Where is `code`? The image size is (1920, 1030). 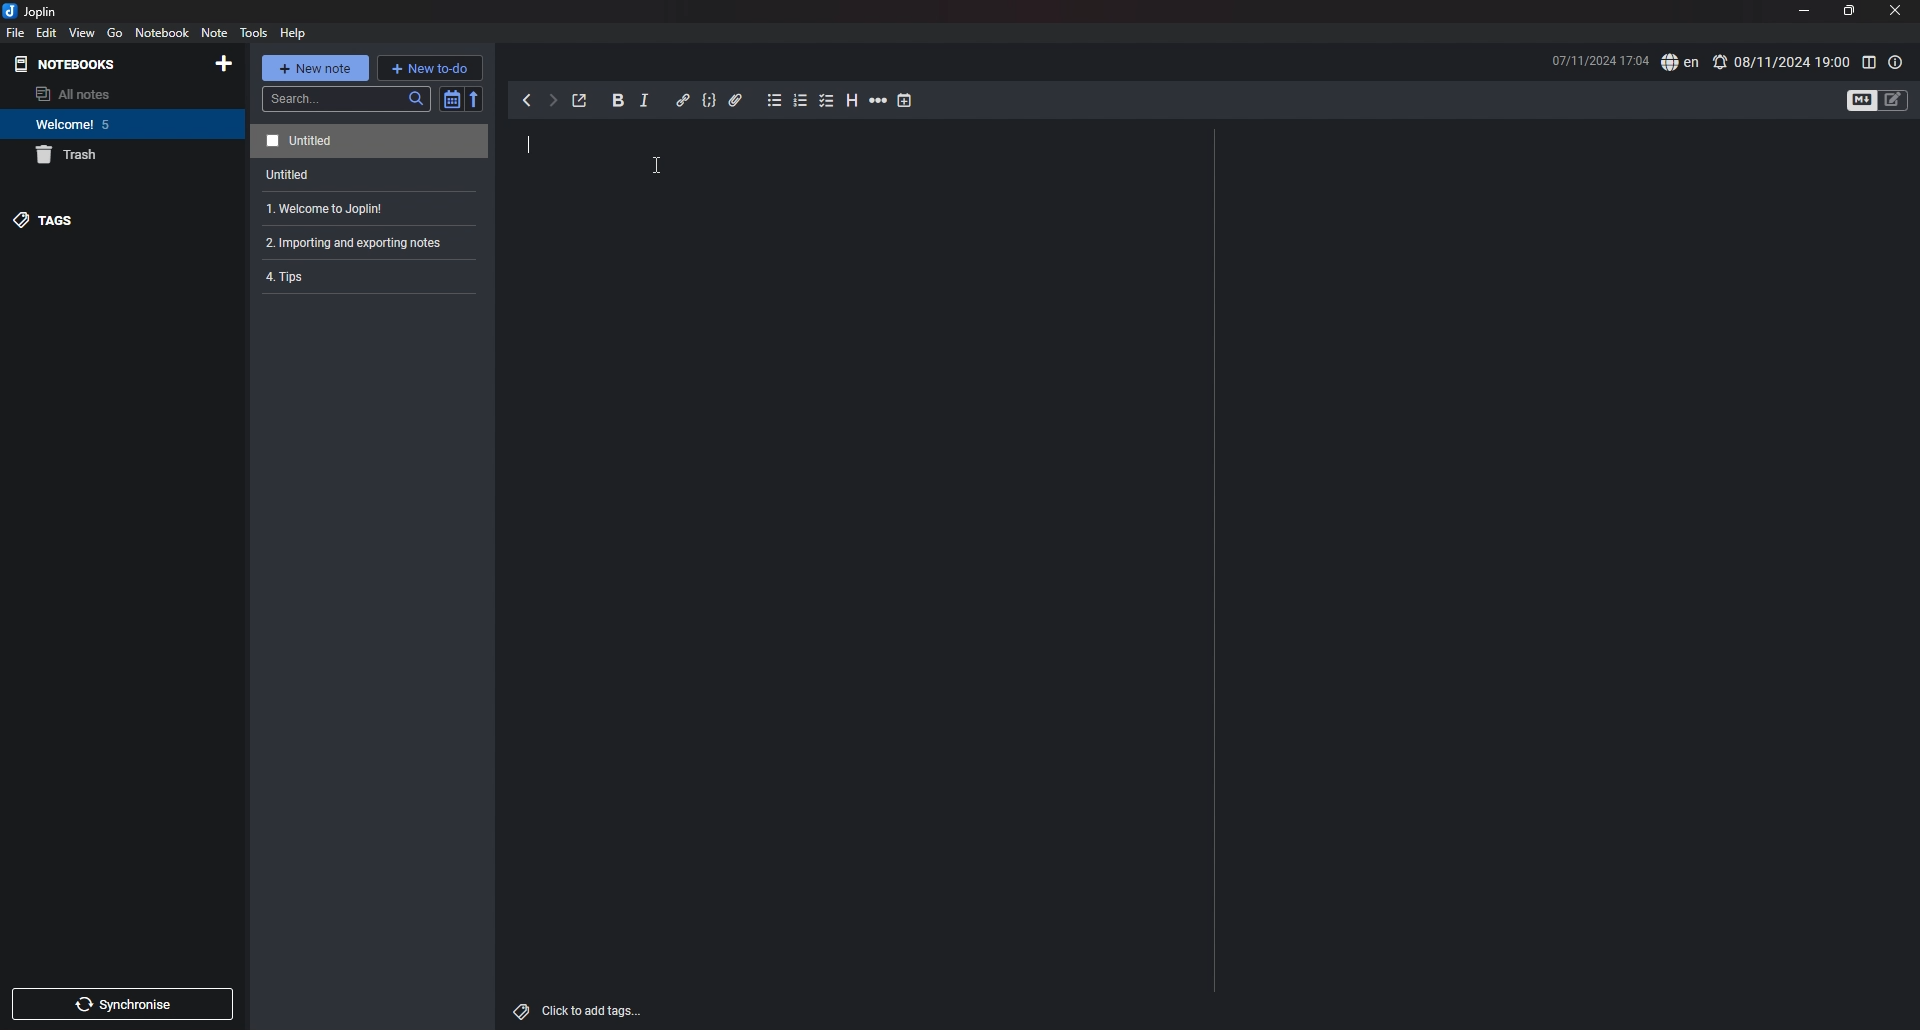 code is located at coordinates (710, 101).